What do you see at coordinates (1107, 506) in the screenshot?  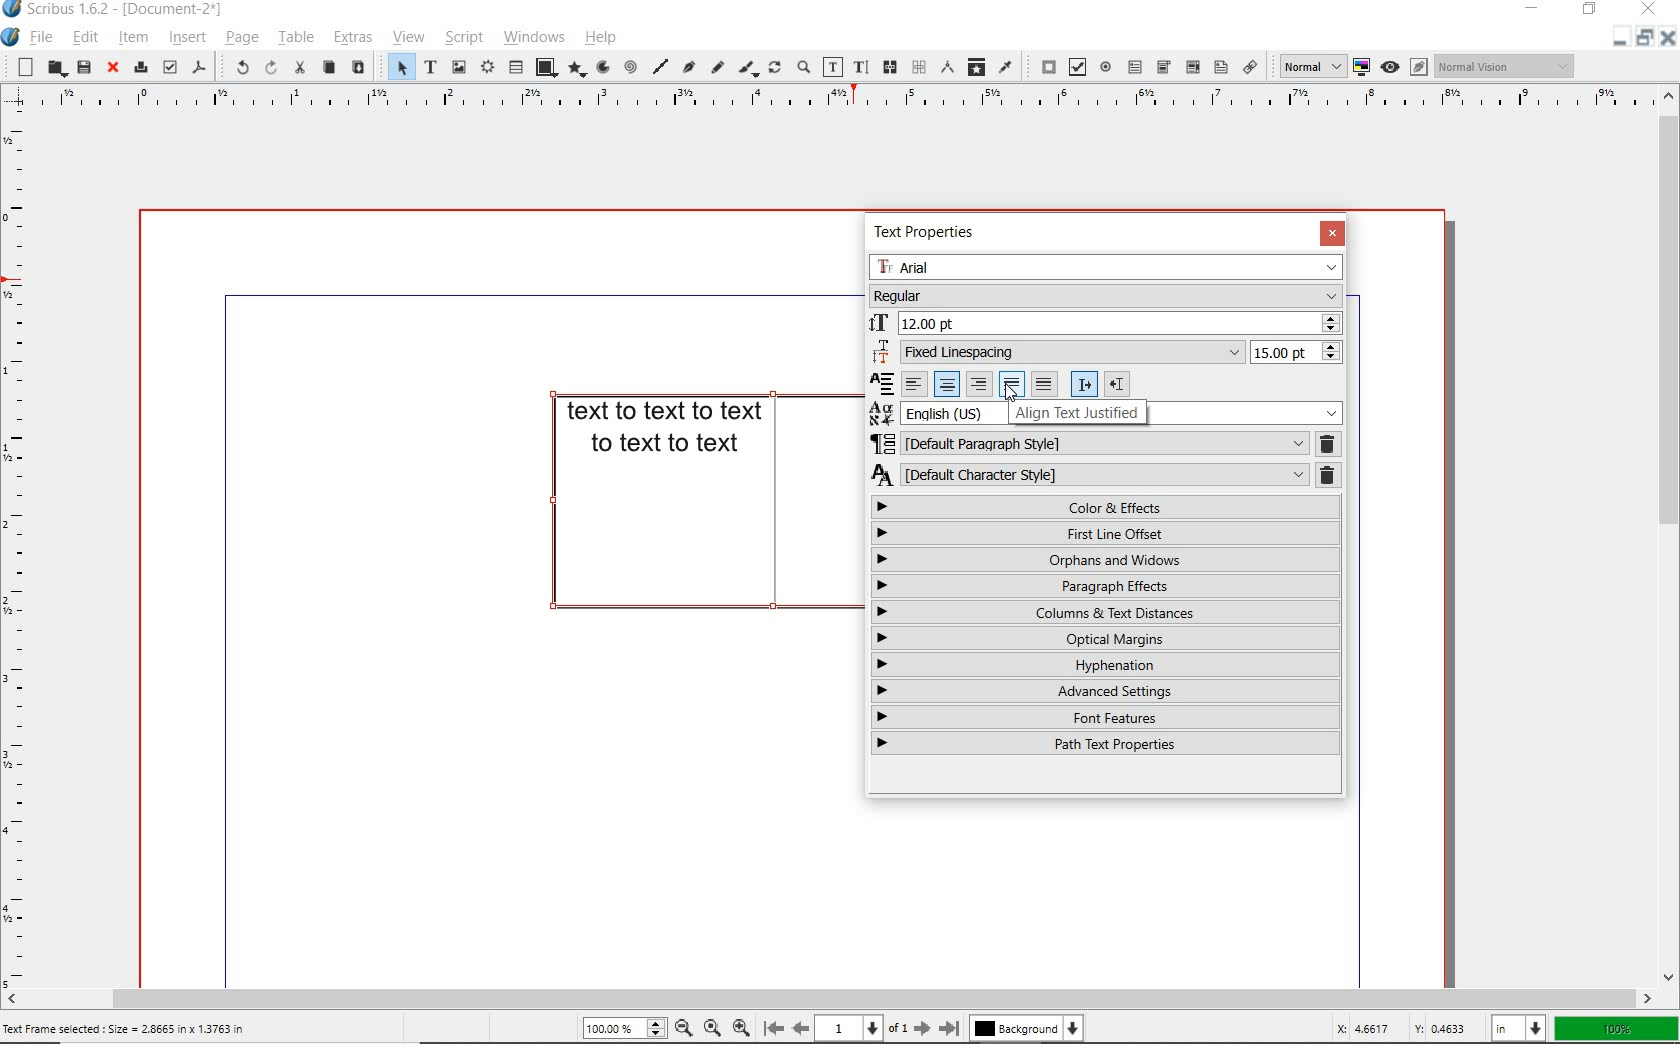 I see `COLOR & EFFECTS` at bounding box center [1107, 506].